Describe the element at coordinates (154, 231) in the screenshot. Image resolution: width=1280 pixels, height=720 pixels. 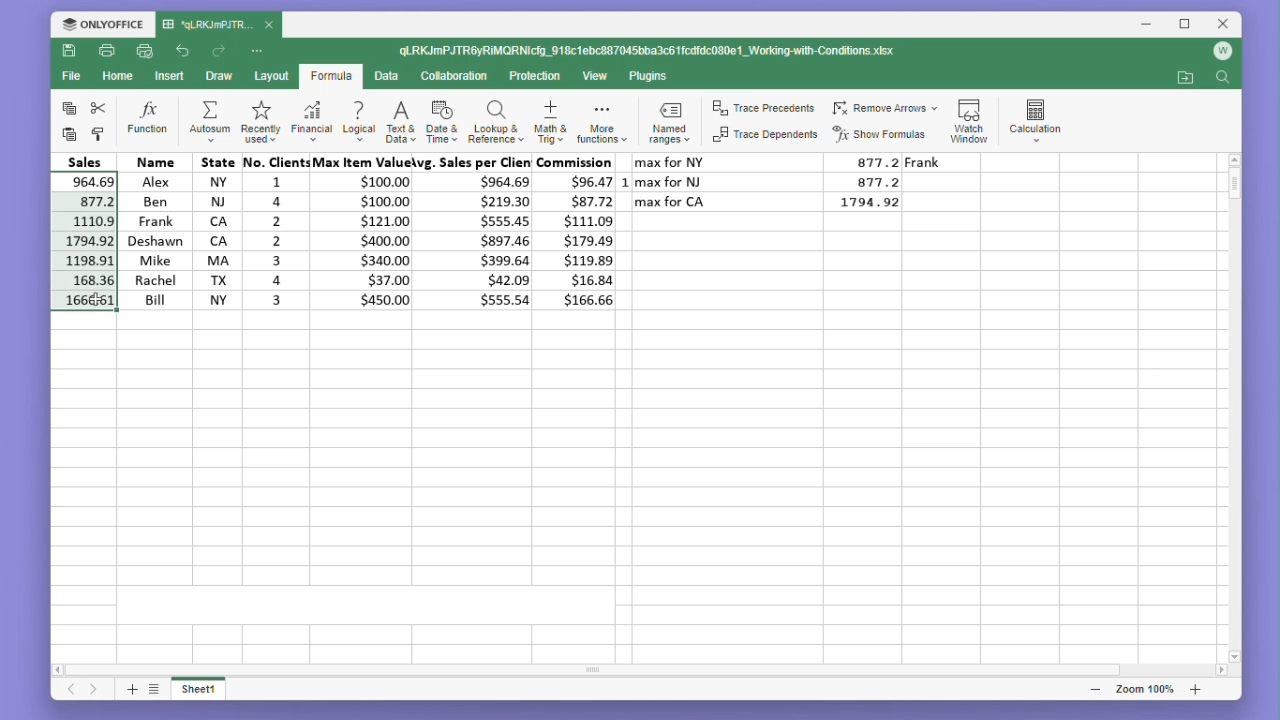
I see `Name Alex Ben Frank deshavn Mike Rache Bill` at that location.